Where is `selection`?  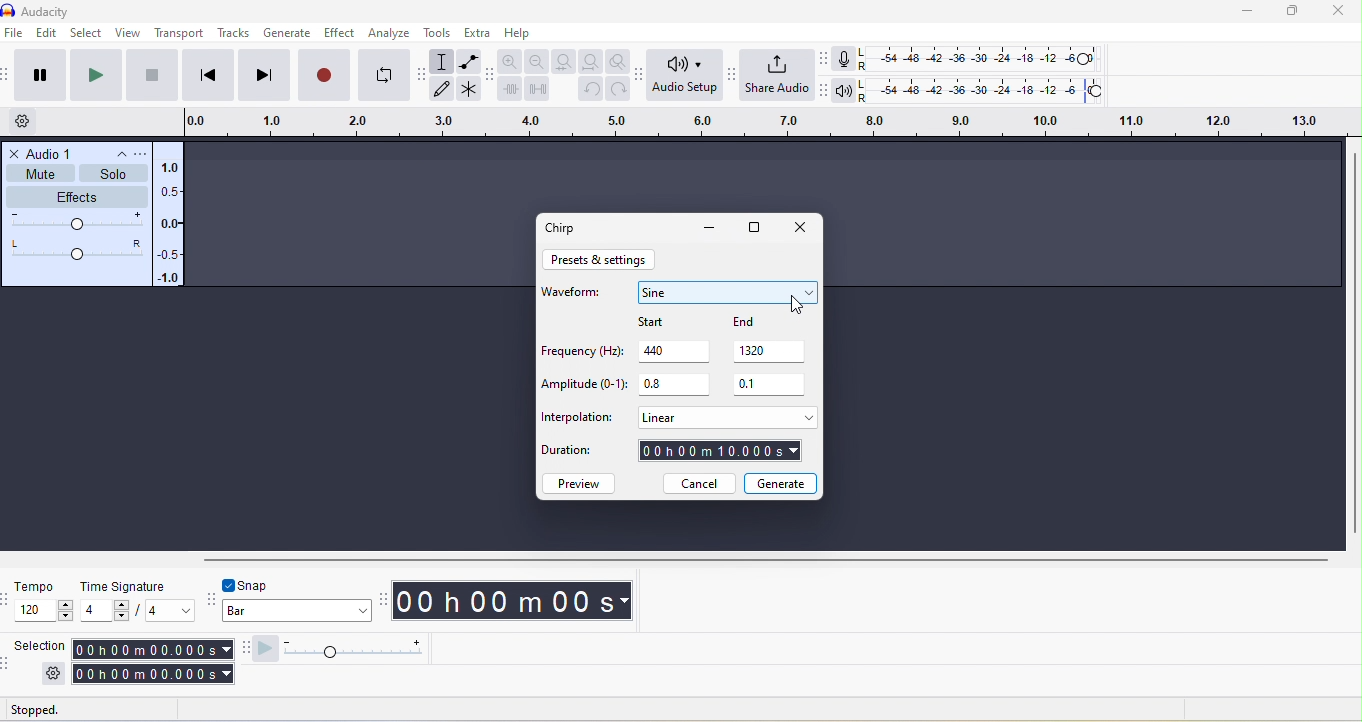 selection is located at coordinates (39, 645).